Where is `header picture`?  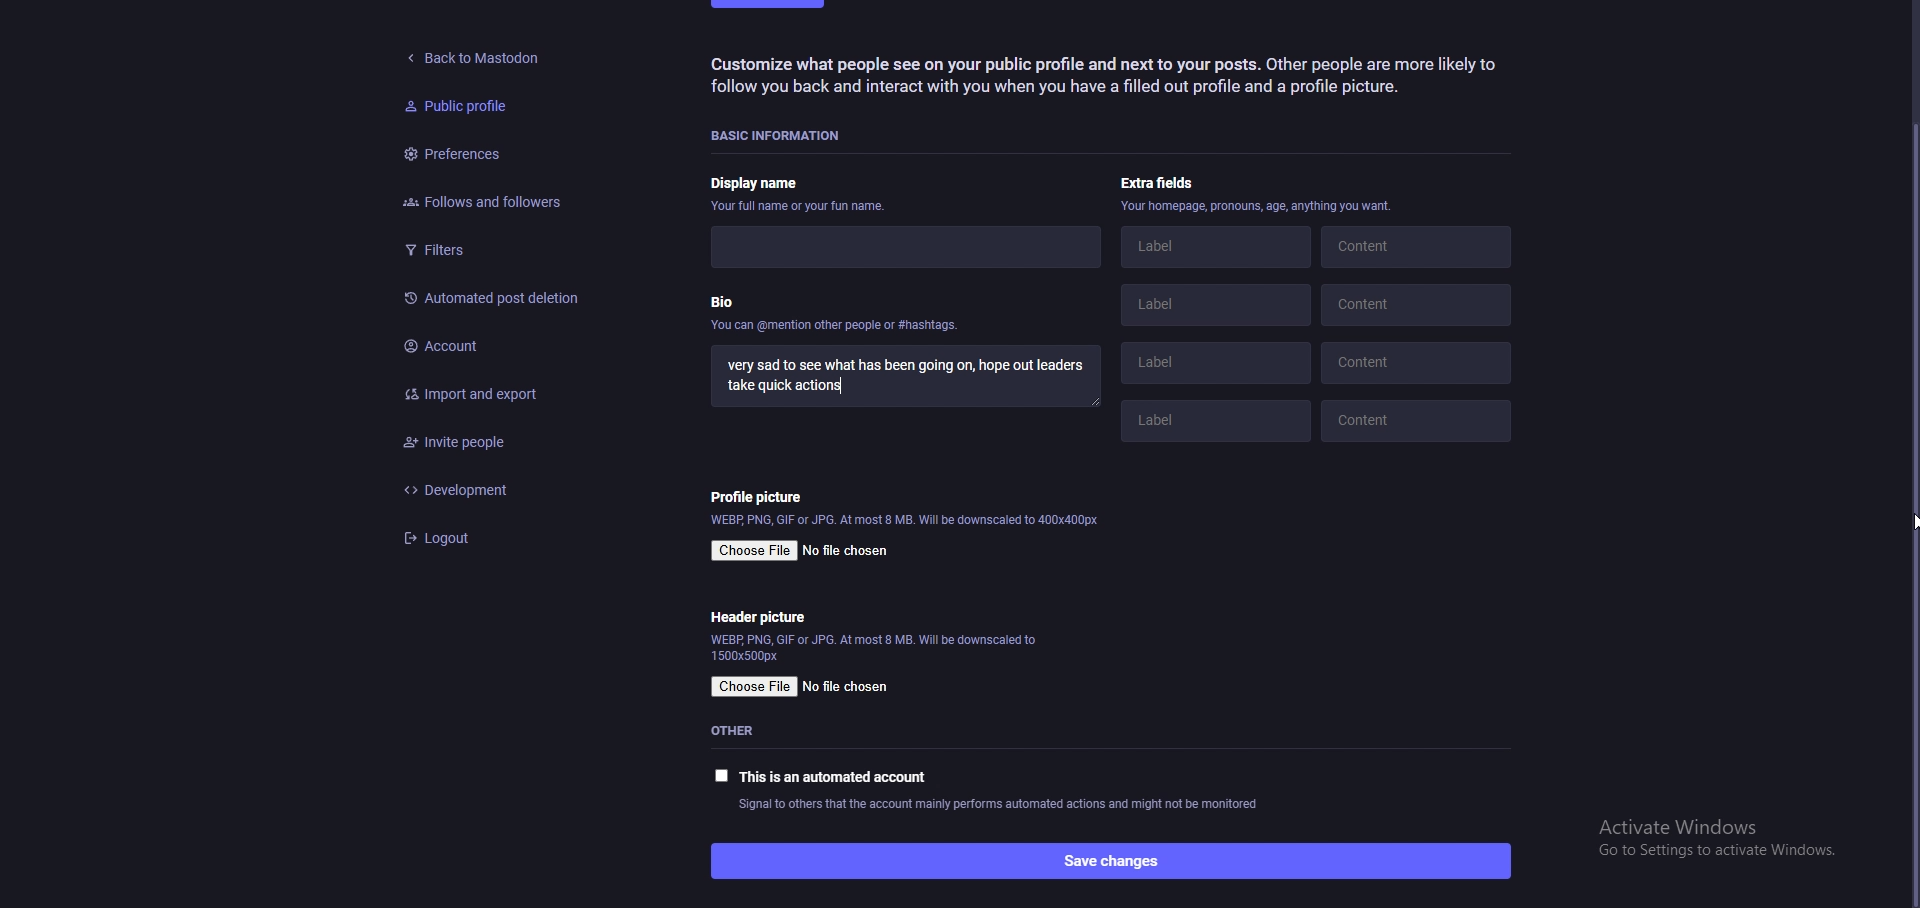
header picture is located at coordinates (760, 617).